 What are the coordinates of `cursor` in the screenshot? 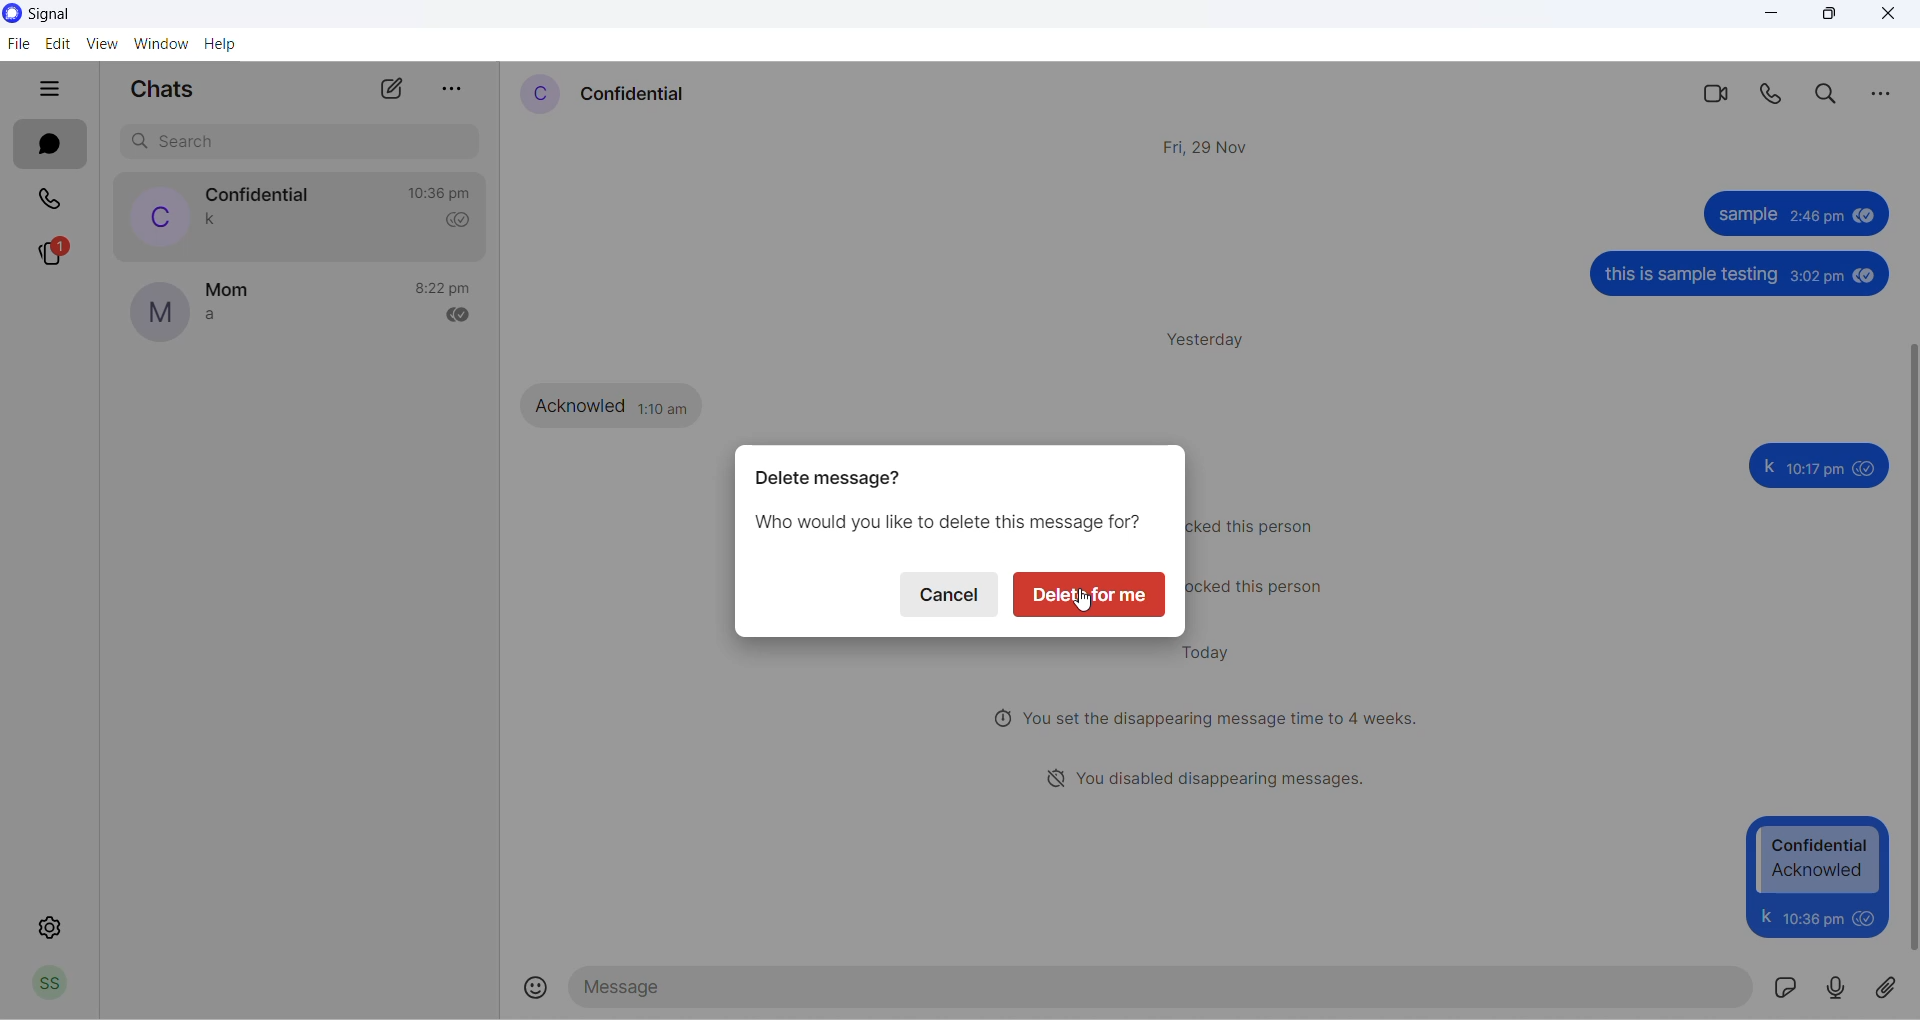 It's located at (1088, 608).